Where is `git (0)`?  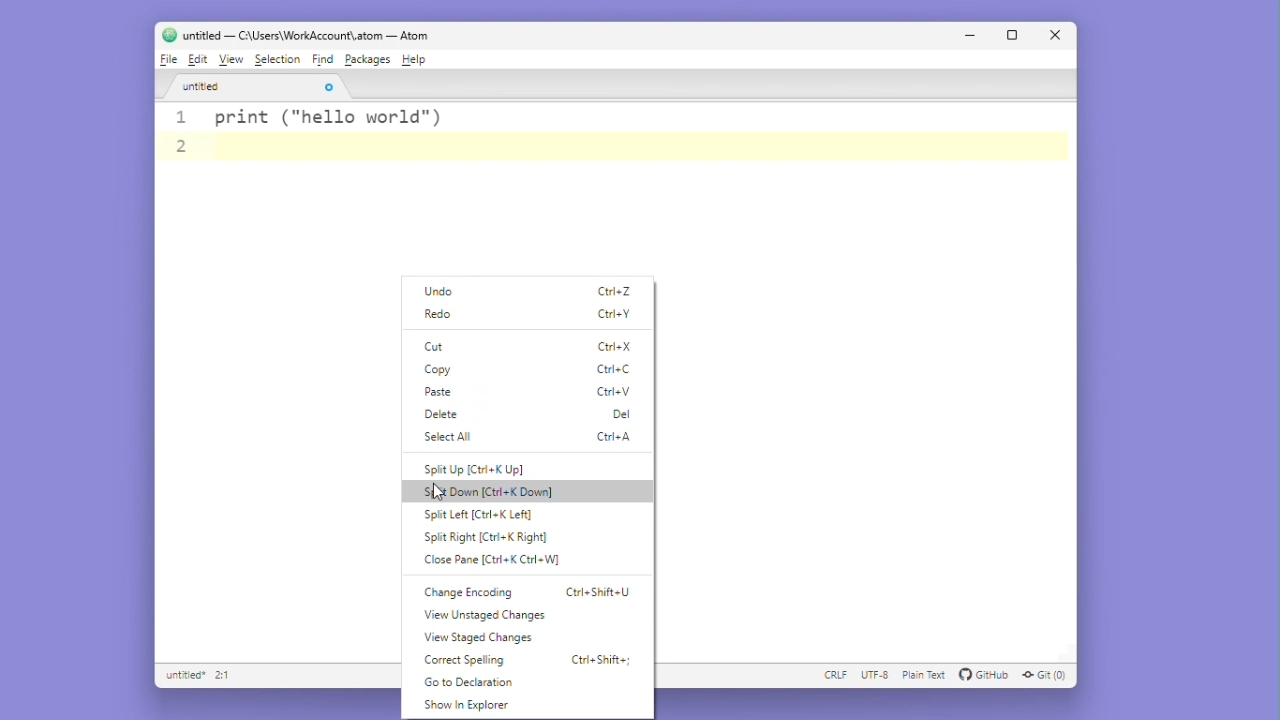
git (0) is located at coordinates (1050, 675).